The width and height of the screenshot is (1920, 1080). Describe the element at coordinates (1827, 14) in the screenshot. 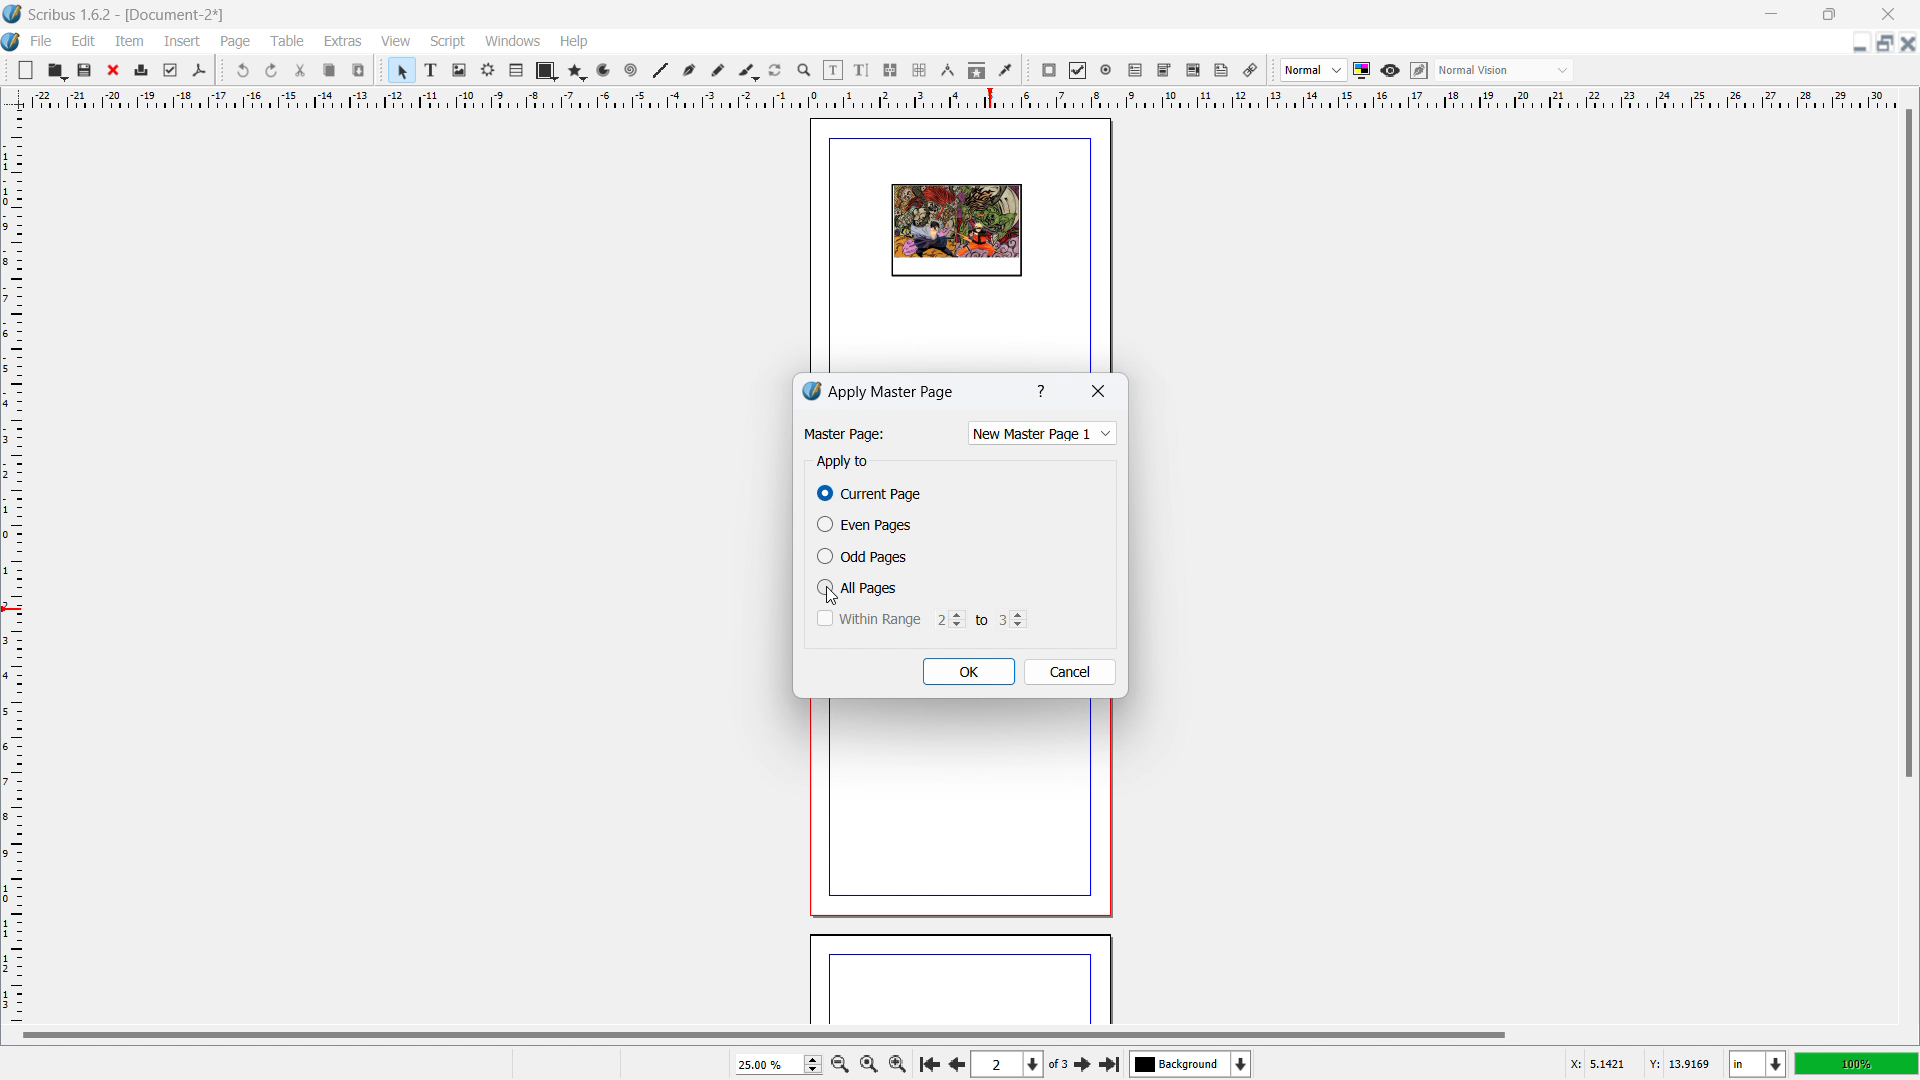

I see `maximize window` at that location.